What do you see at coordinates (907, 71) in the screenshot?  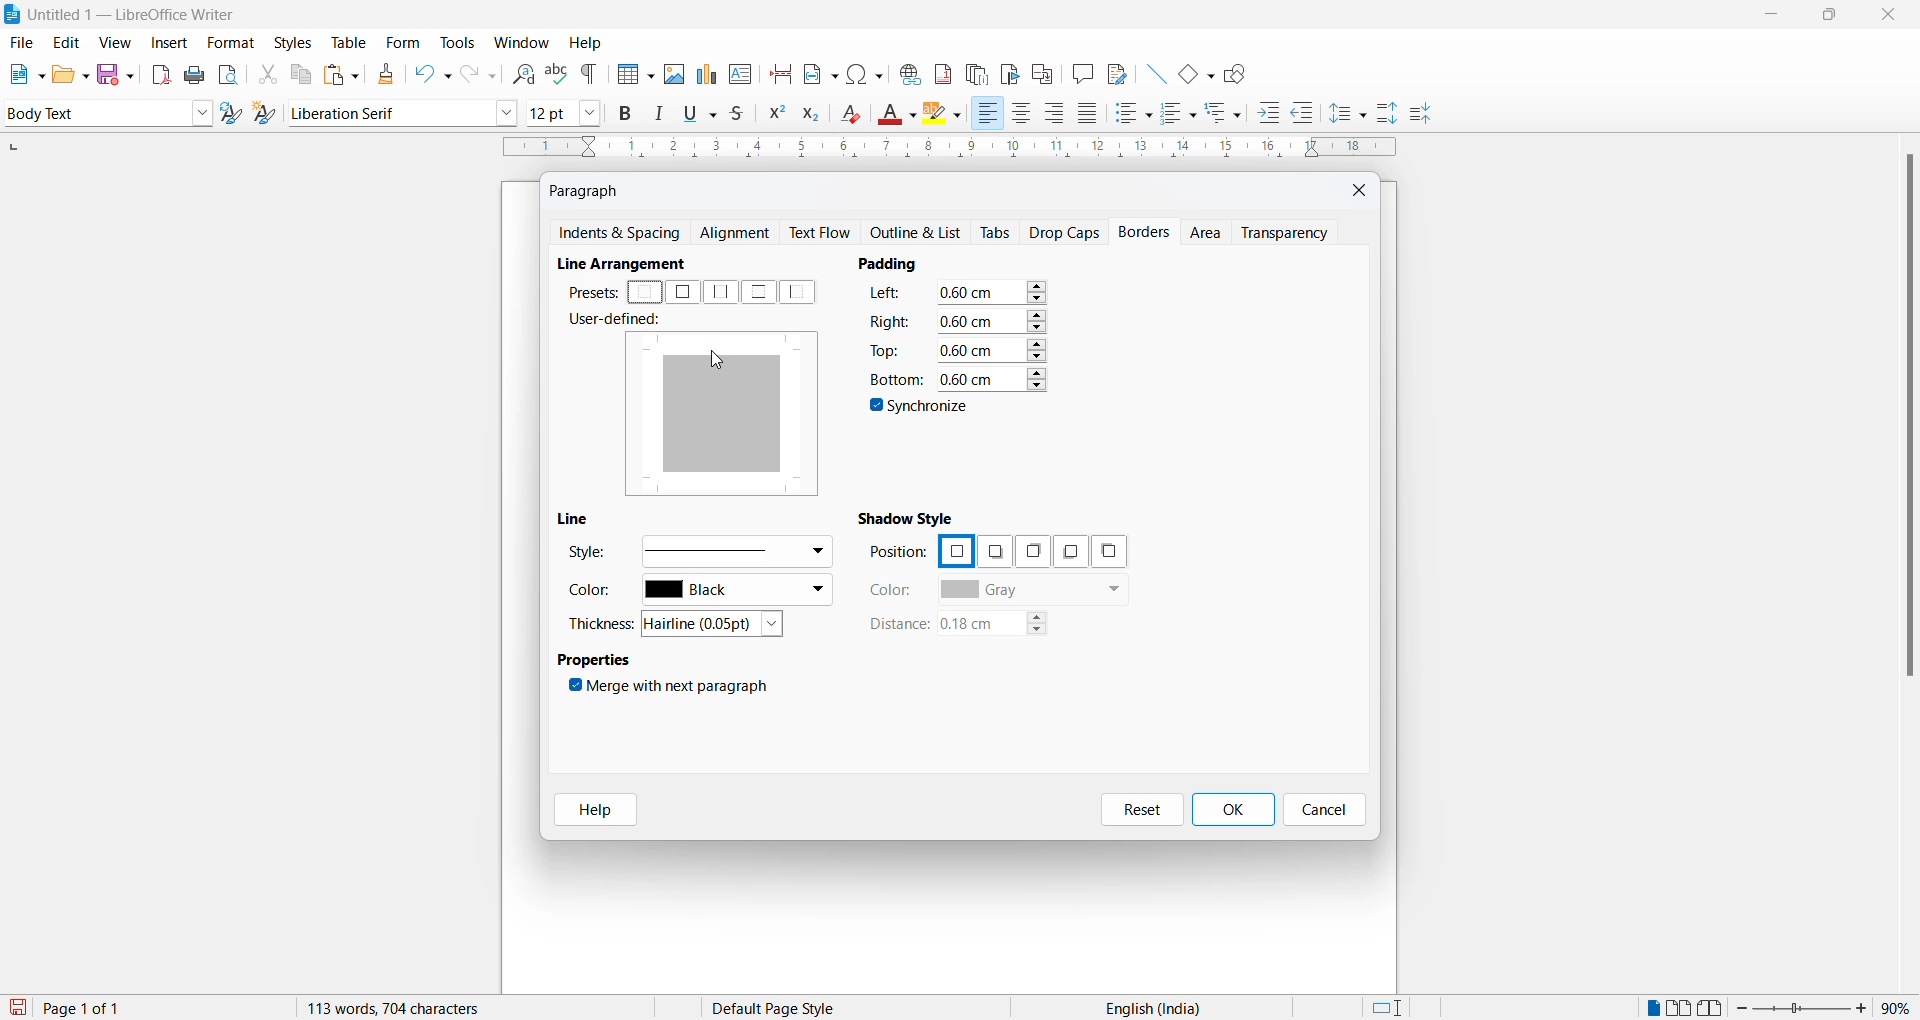 I see `insert hyperlink` at bounding box center [907, 71].